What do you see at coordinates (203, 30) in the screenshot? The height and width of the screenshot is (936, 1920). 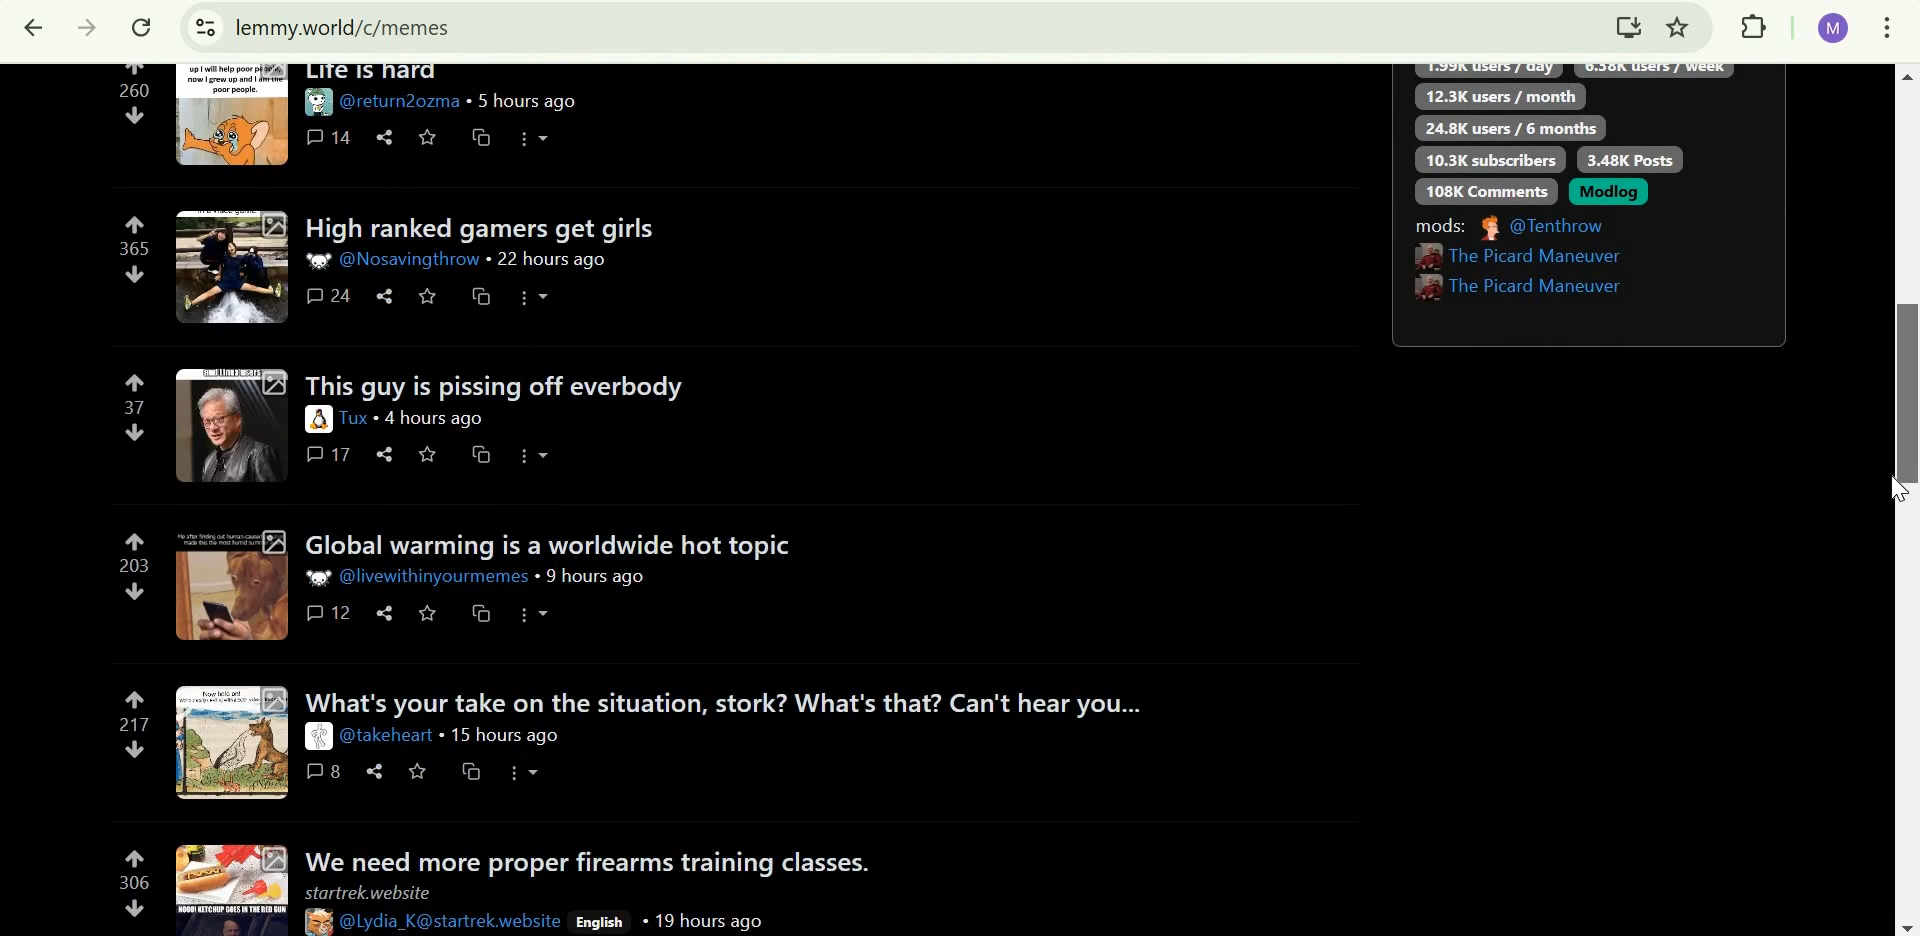 I see `view site information` at bounding box center [203, 30].